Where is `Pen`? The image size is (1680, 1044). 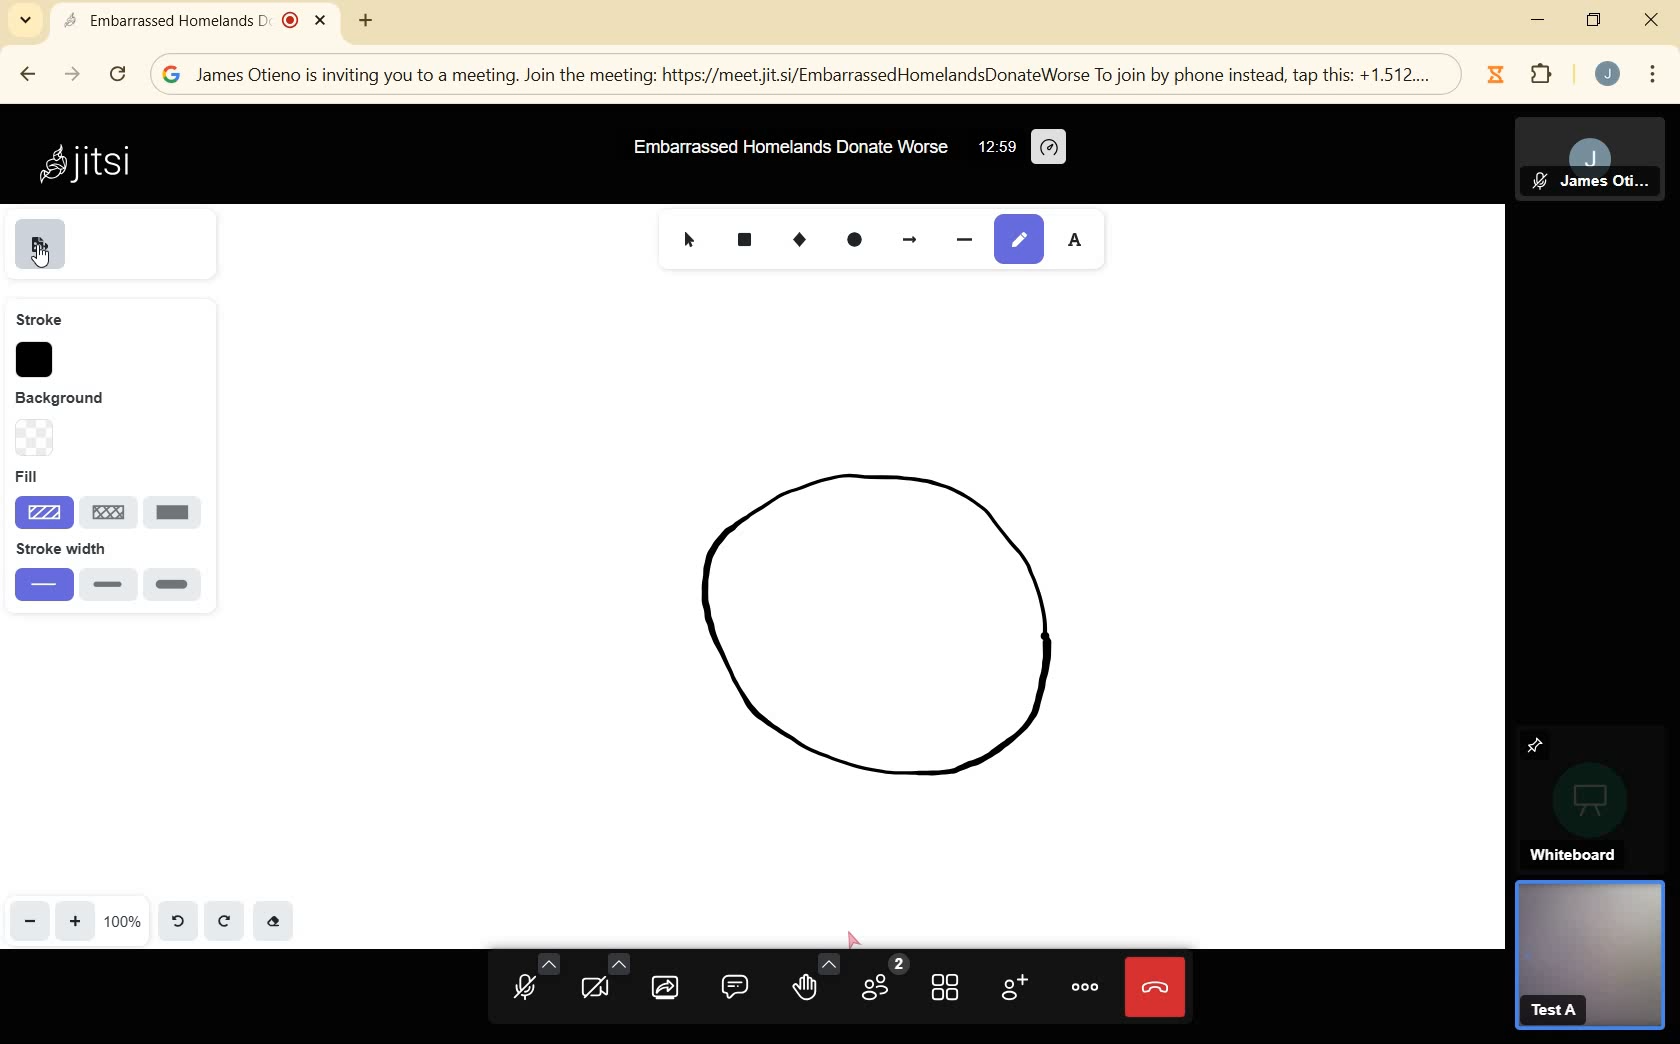
Pen is located at coordinates (1022, 236).